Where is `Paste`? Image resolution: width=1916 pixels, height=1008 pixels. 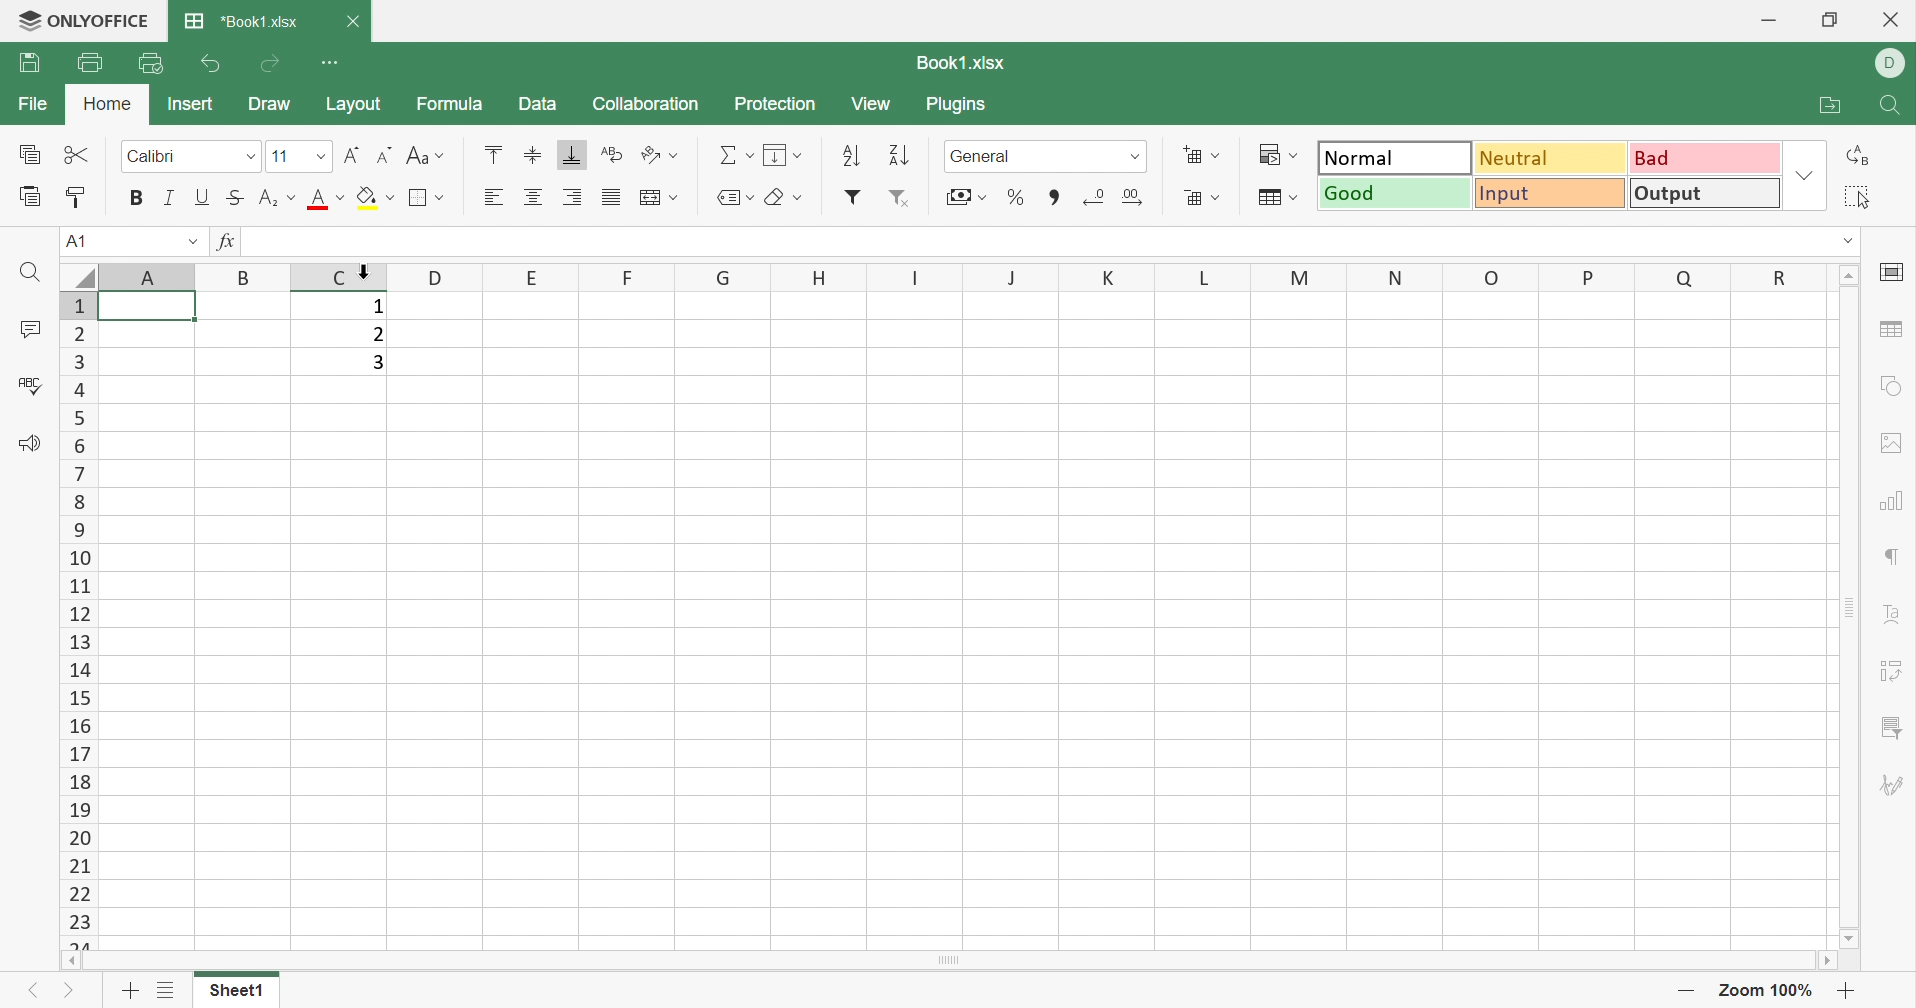 Paste is located at coordinates (28, 195).